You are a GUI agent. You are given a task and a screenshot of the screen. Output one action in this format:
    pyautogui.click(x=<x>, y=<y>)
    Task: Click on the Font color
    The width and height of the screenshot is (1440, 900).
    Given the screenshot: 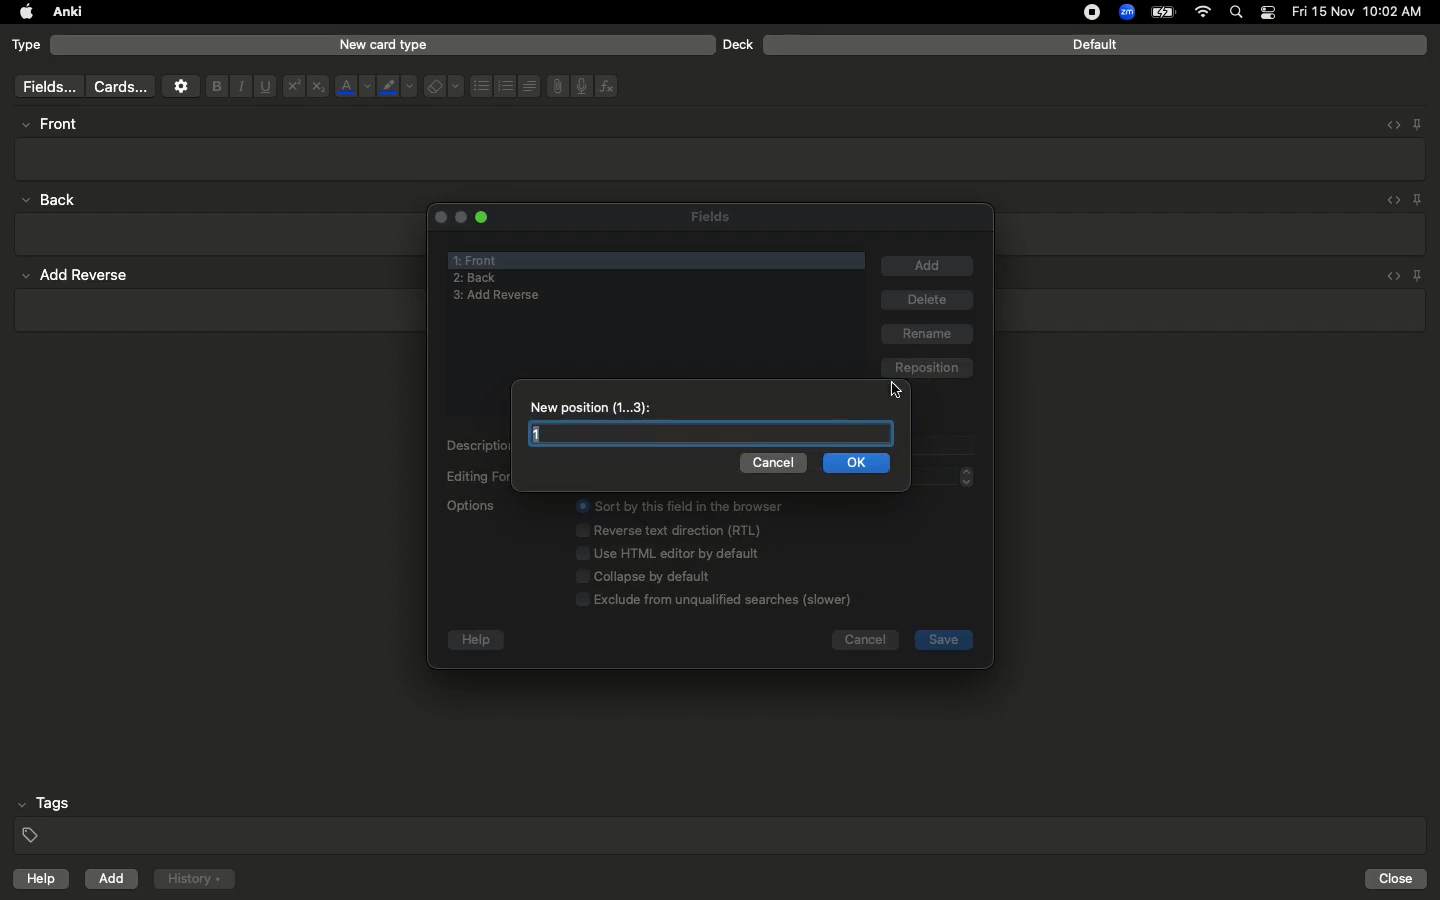 What is the action you would take?
    pyautogui.click(x=353, y=86)
    